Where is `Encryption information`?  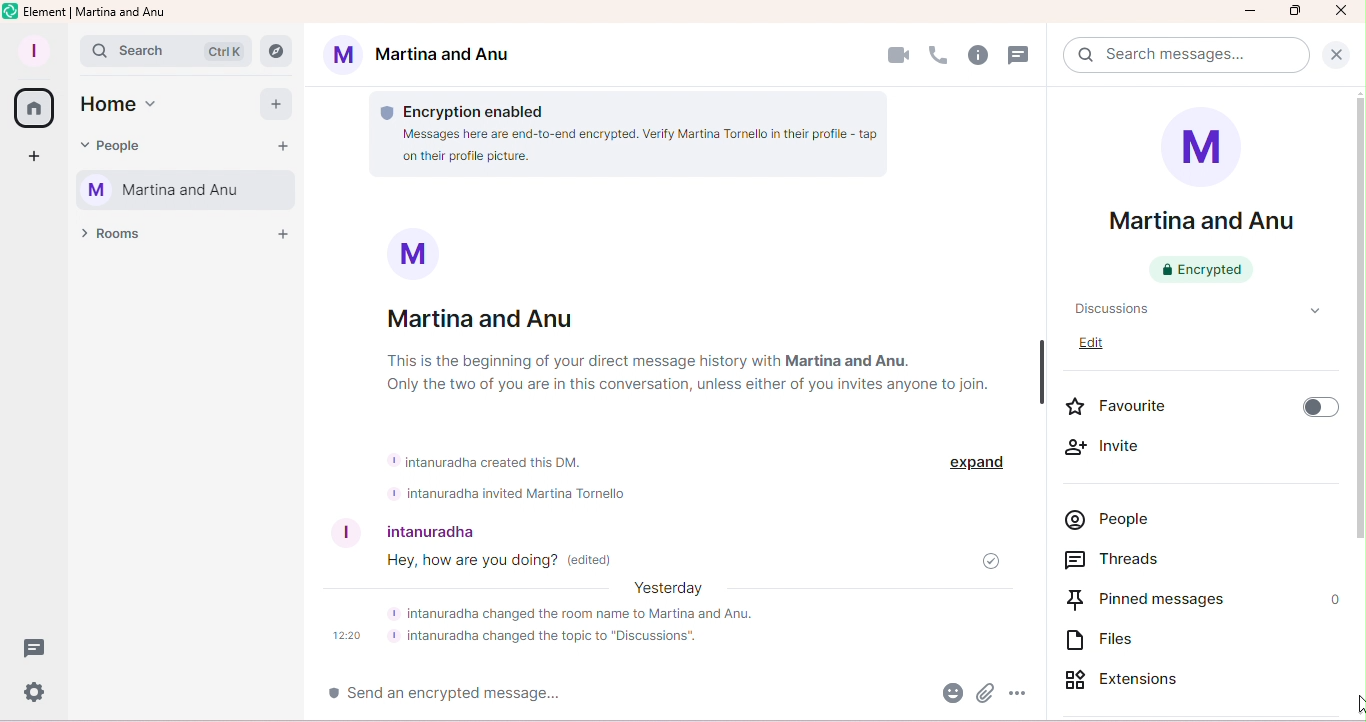 Encryption information is located at coordinates (471, 106).